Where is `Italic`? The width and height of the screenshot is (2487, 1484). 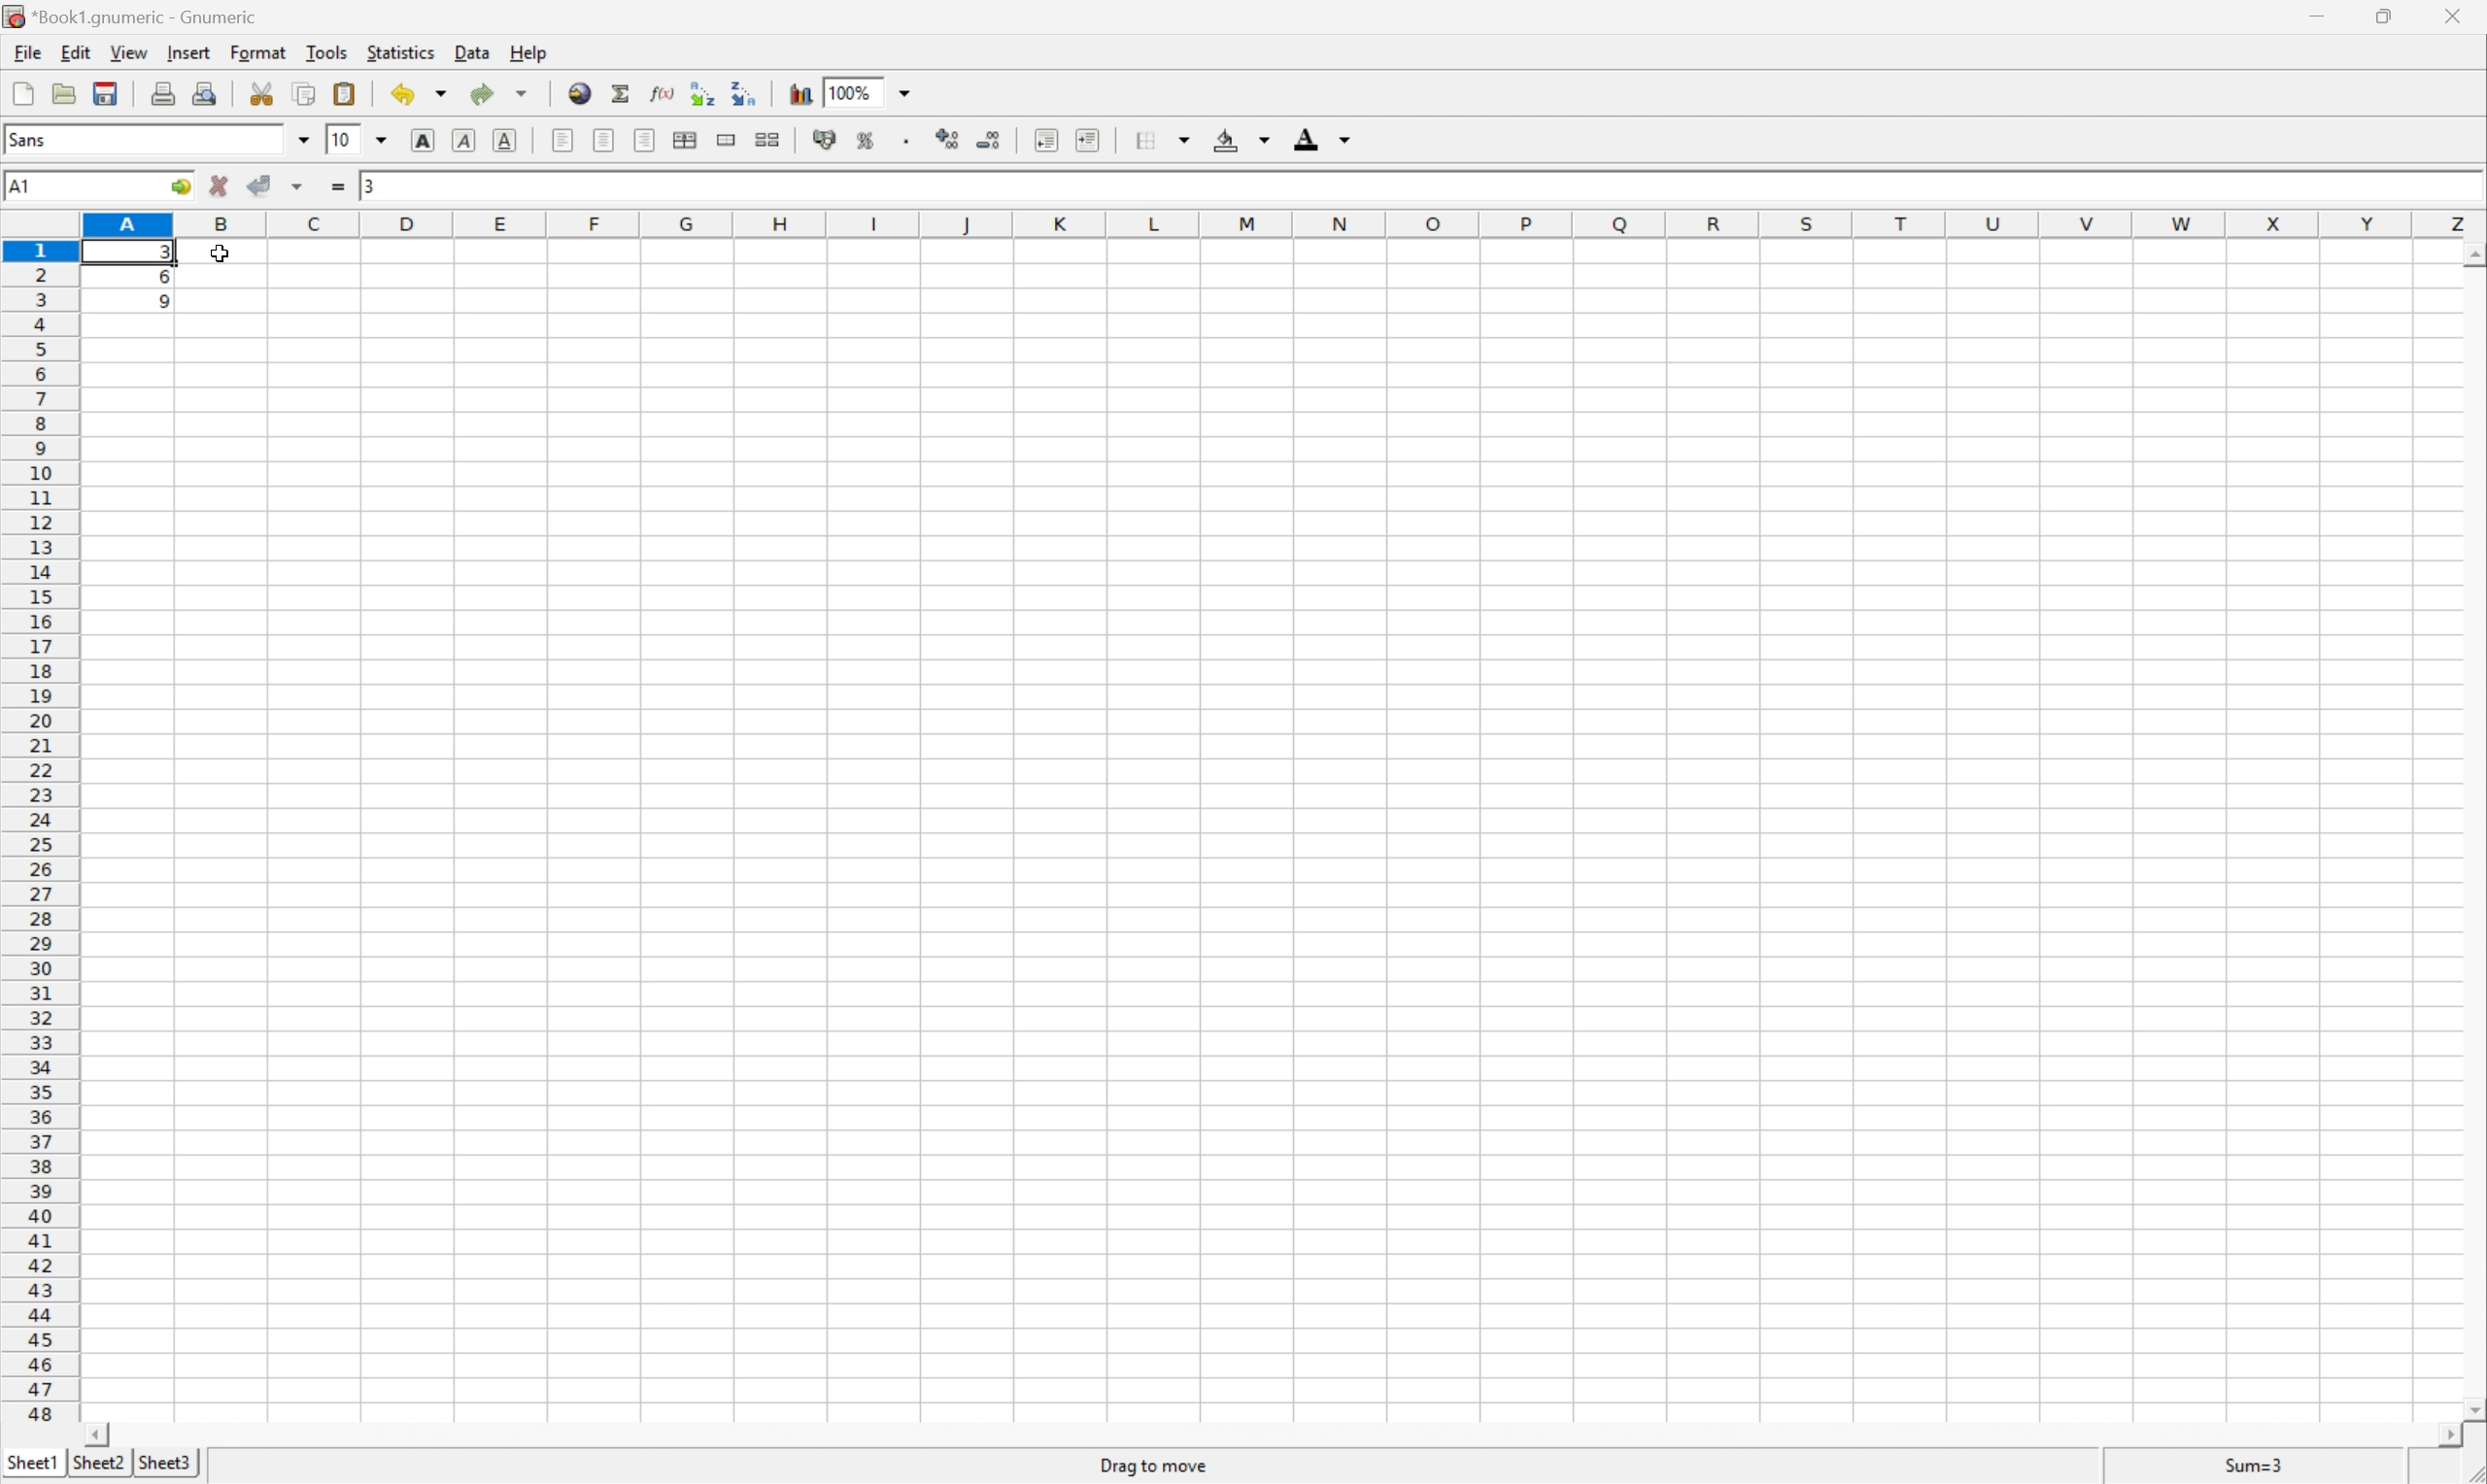
Italic is located at coordinates (463, 140).